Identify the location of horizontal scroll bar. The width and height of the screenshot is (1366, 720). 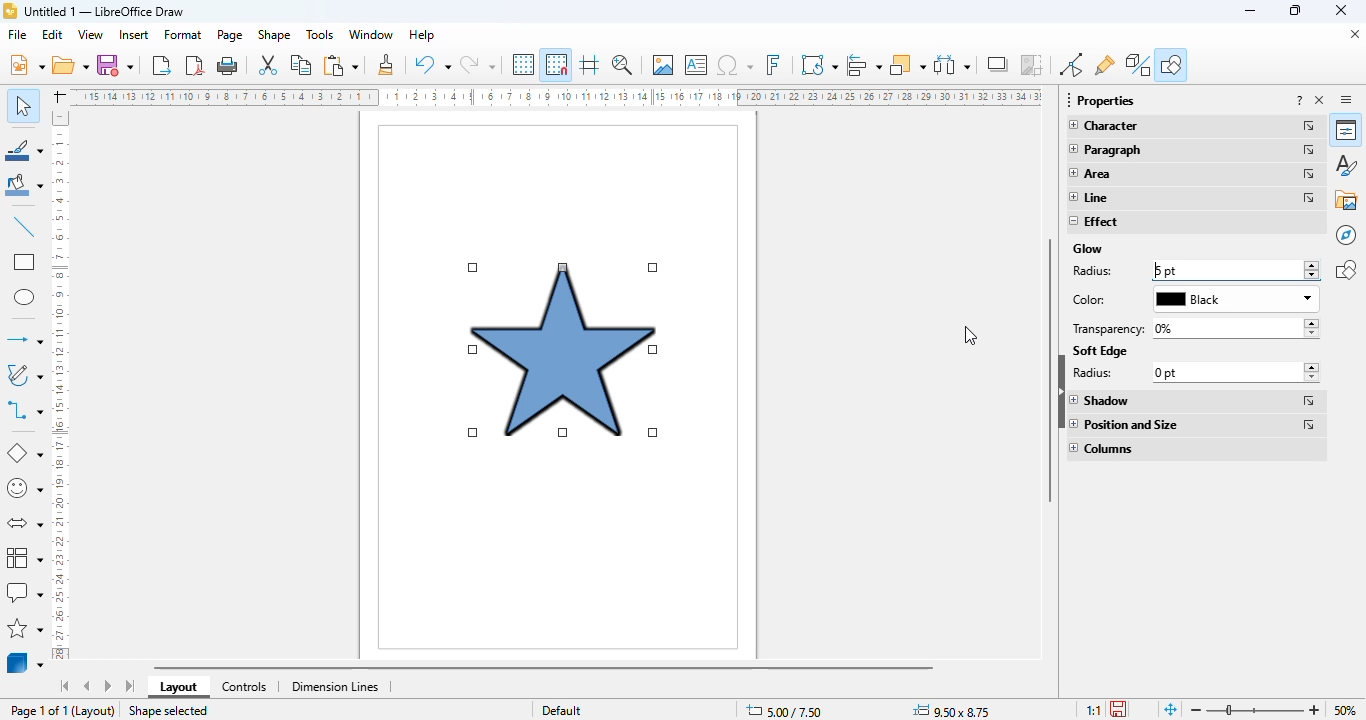
(697, 668).